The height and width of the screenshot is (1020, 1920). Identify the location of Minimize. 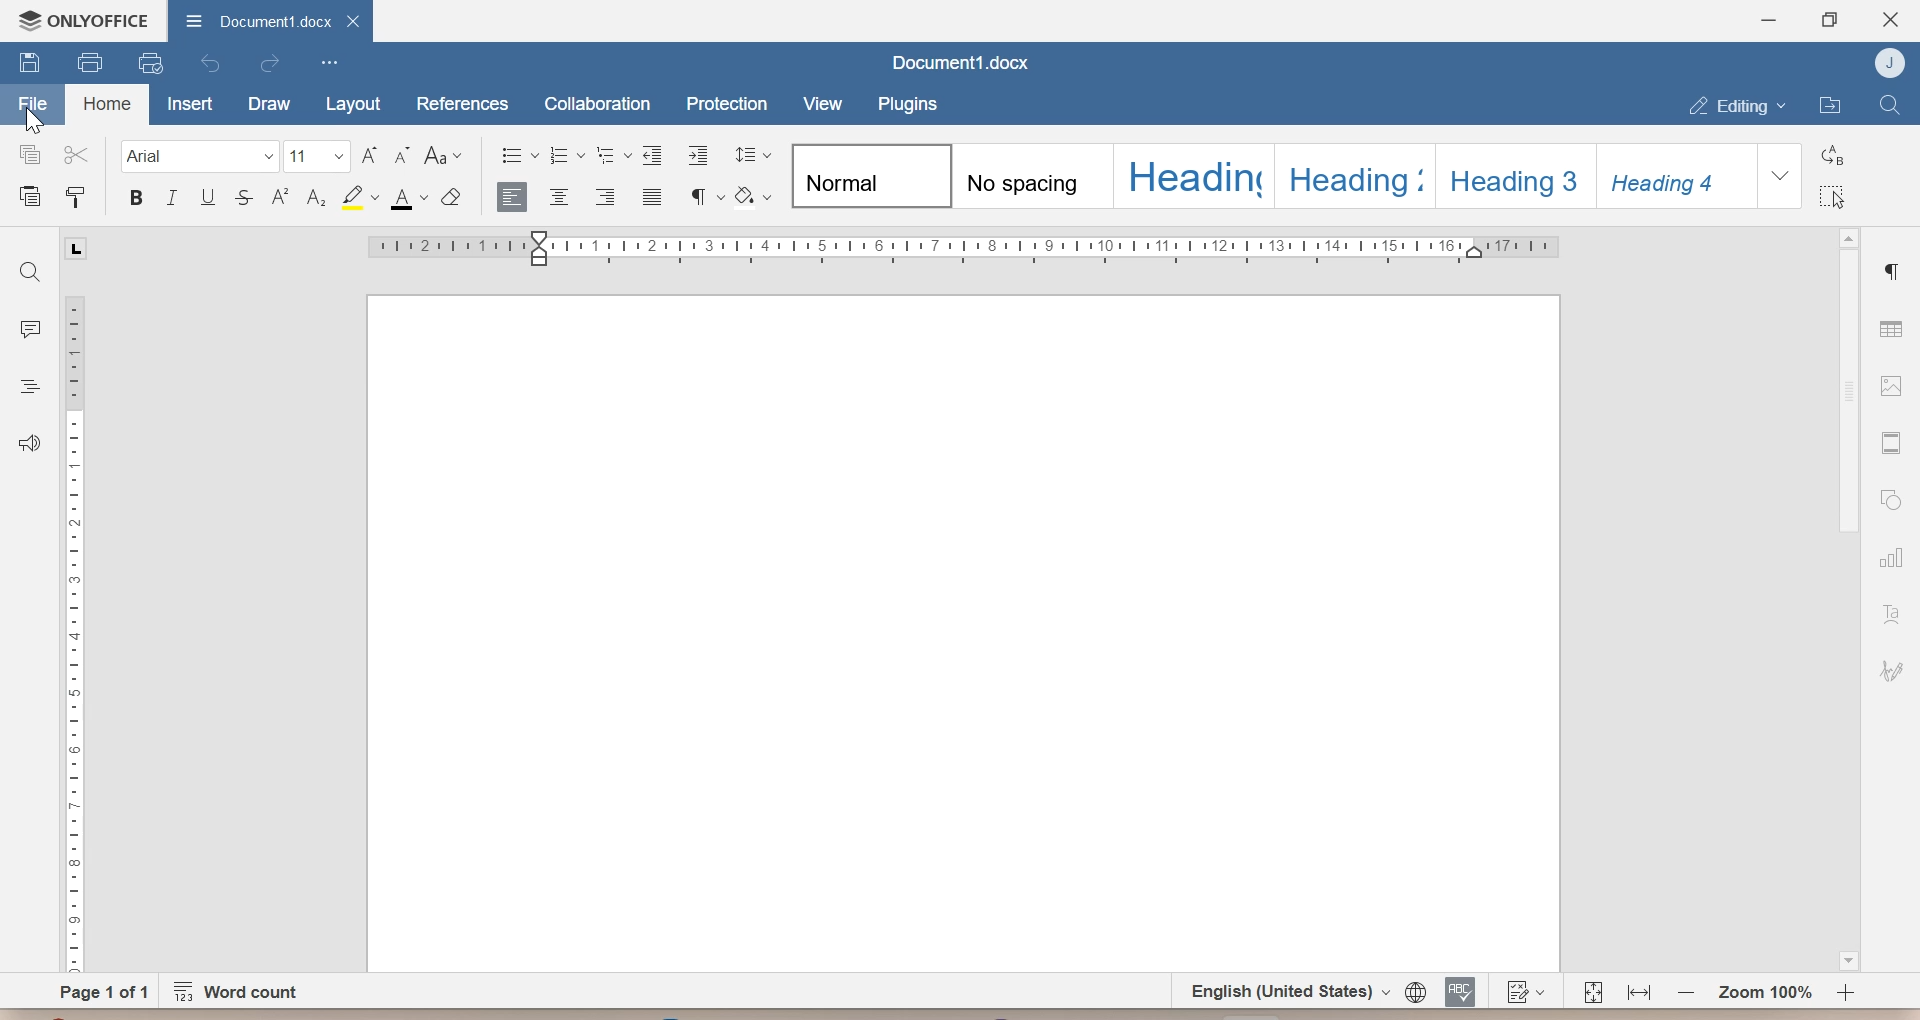
(1768, 20).